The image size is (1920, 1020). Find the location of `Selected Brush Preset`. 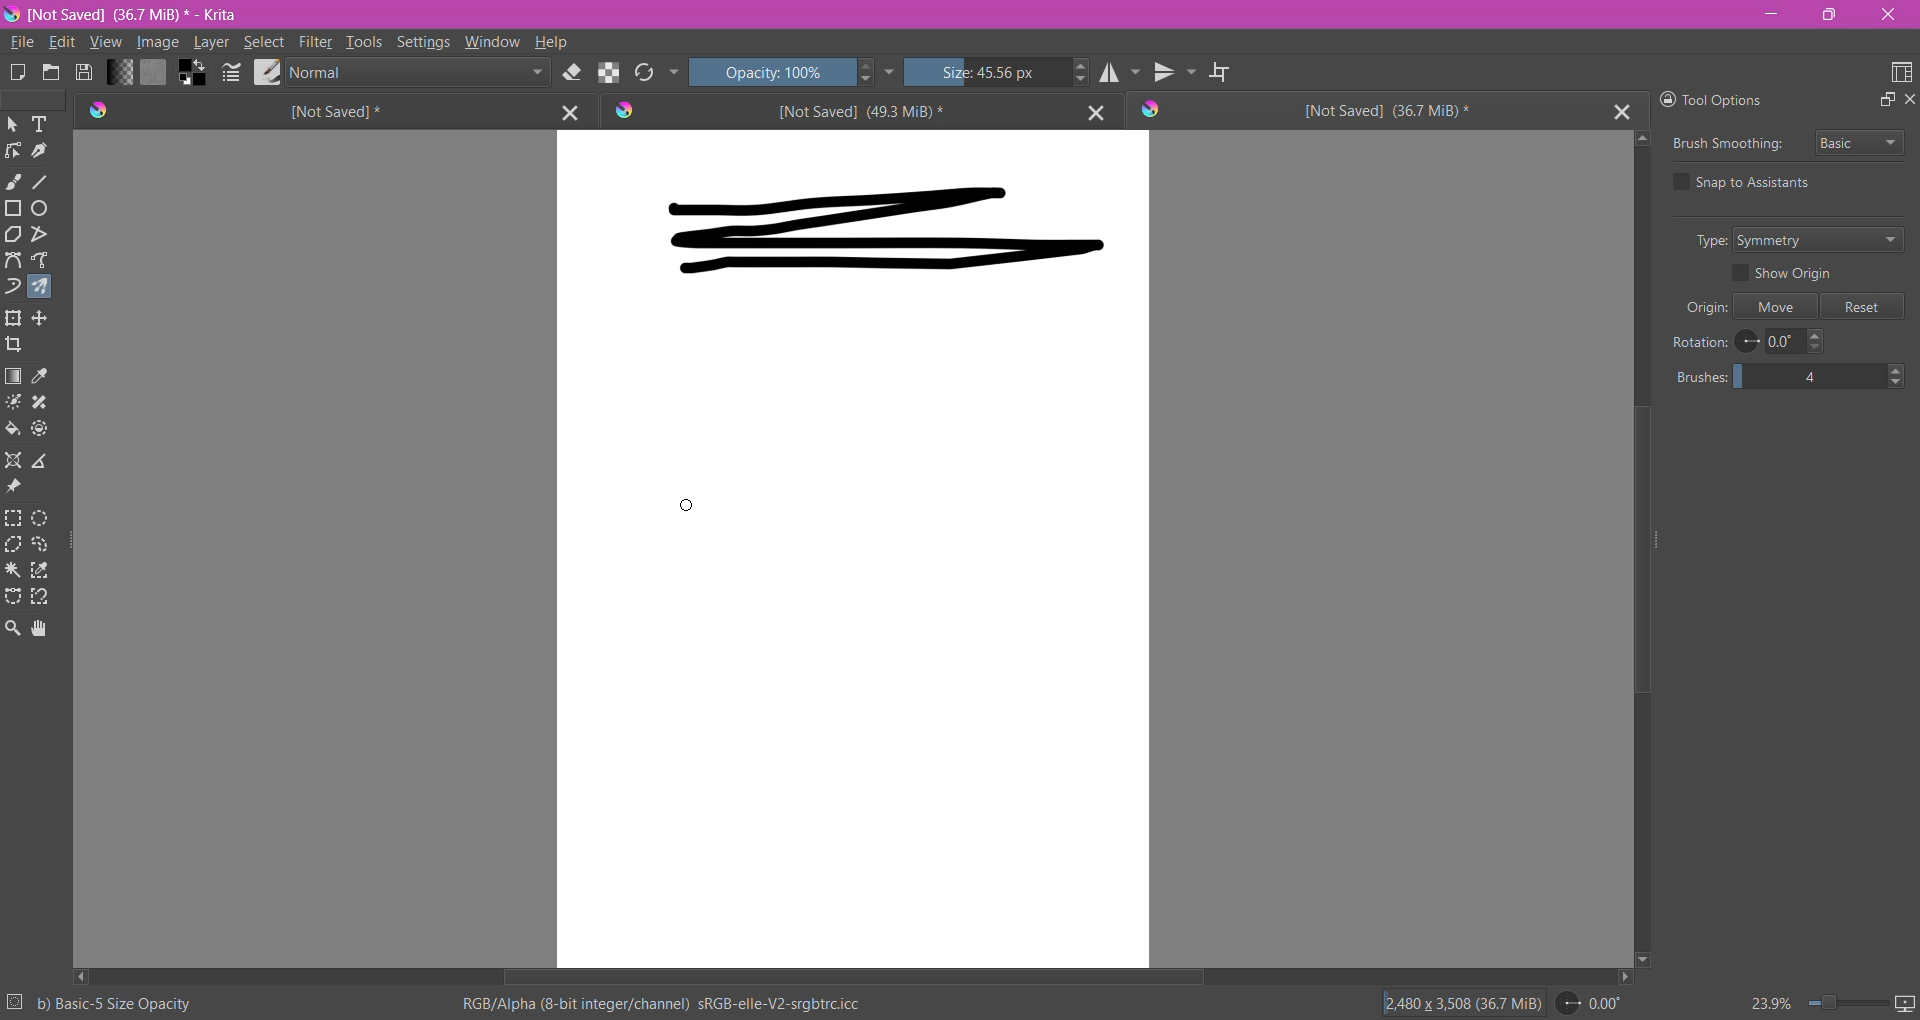

Selected Brush Preset is located at coordinates (116, 1004).